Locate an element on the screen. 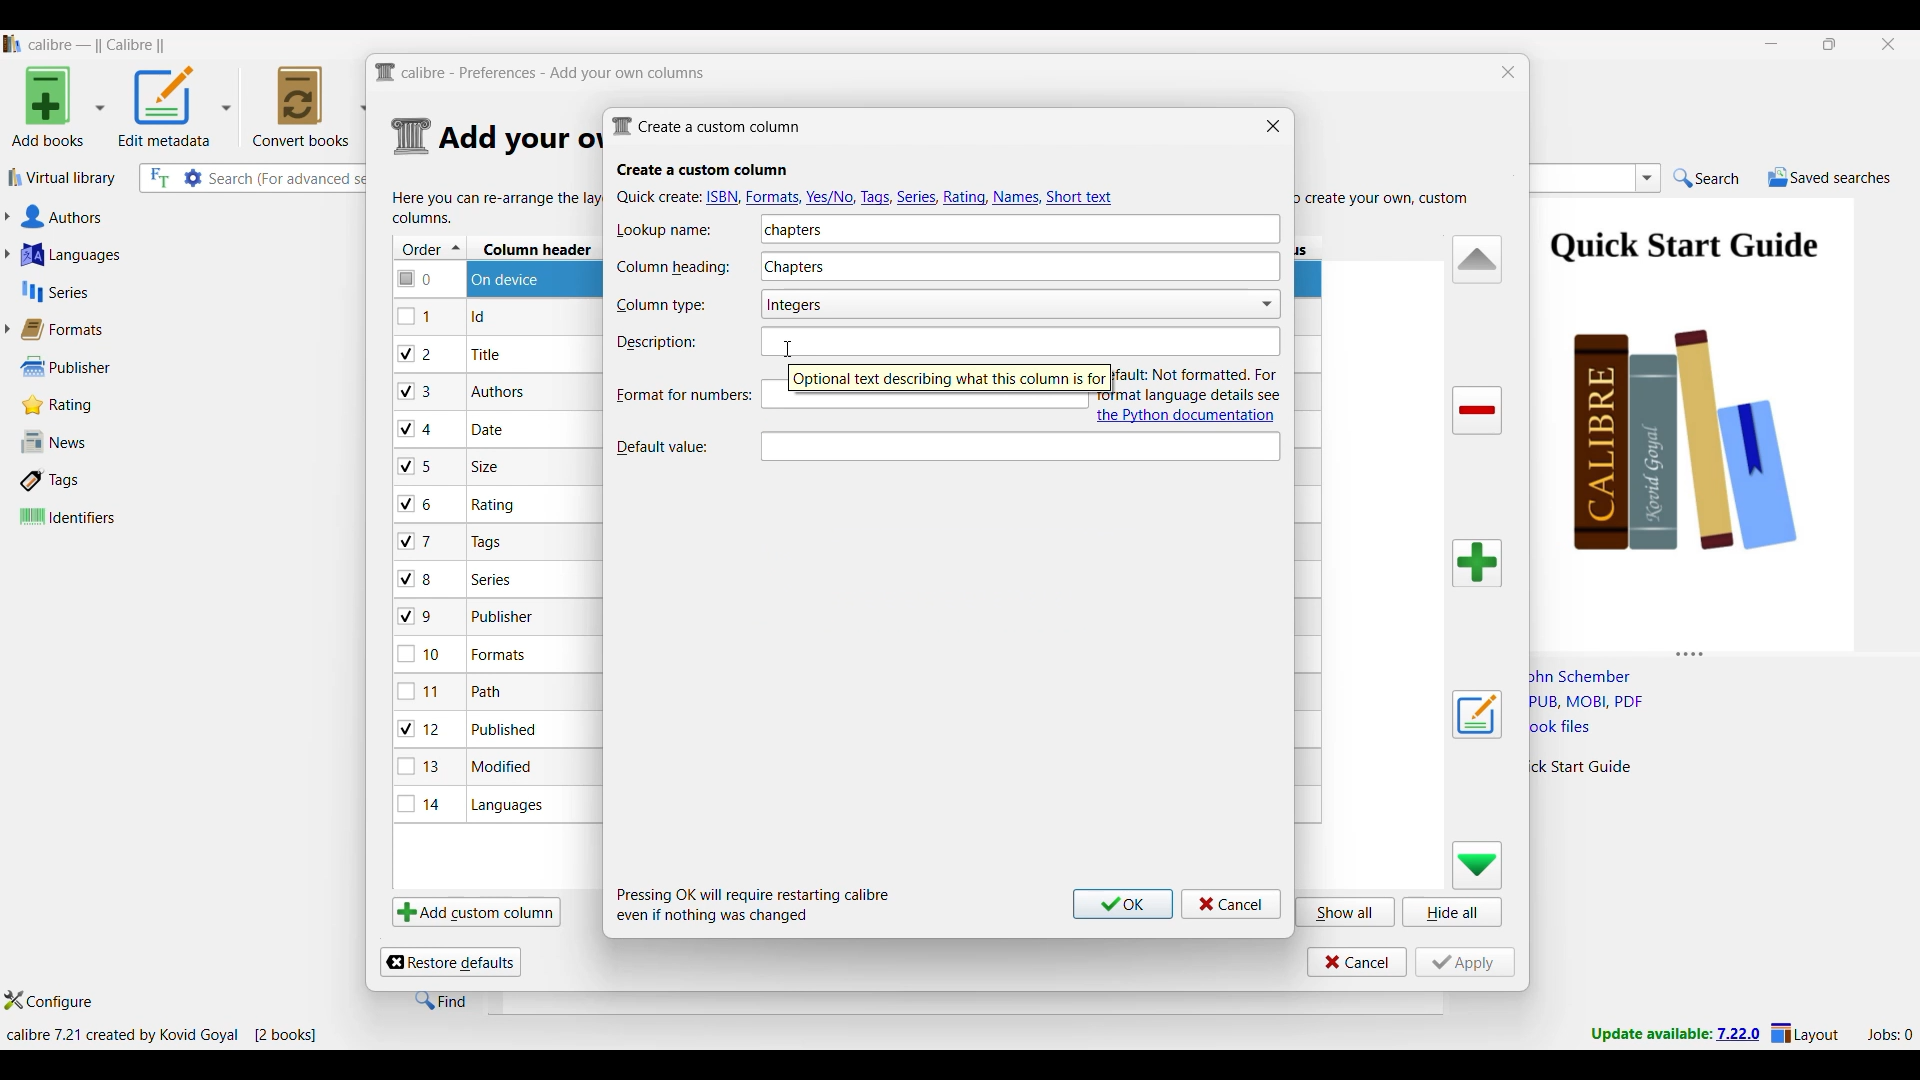  Ok is located at coordinates (1123, 904).